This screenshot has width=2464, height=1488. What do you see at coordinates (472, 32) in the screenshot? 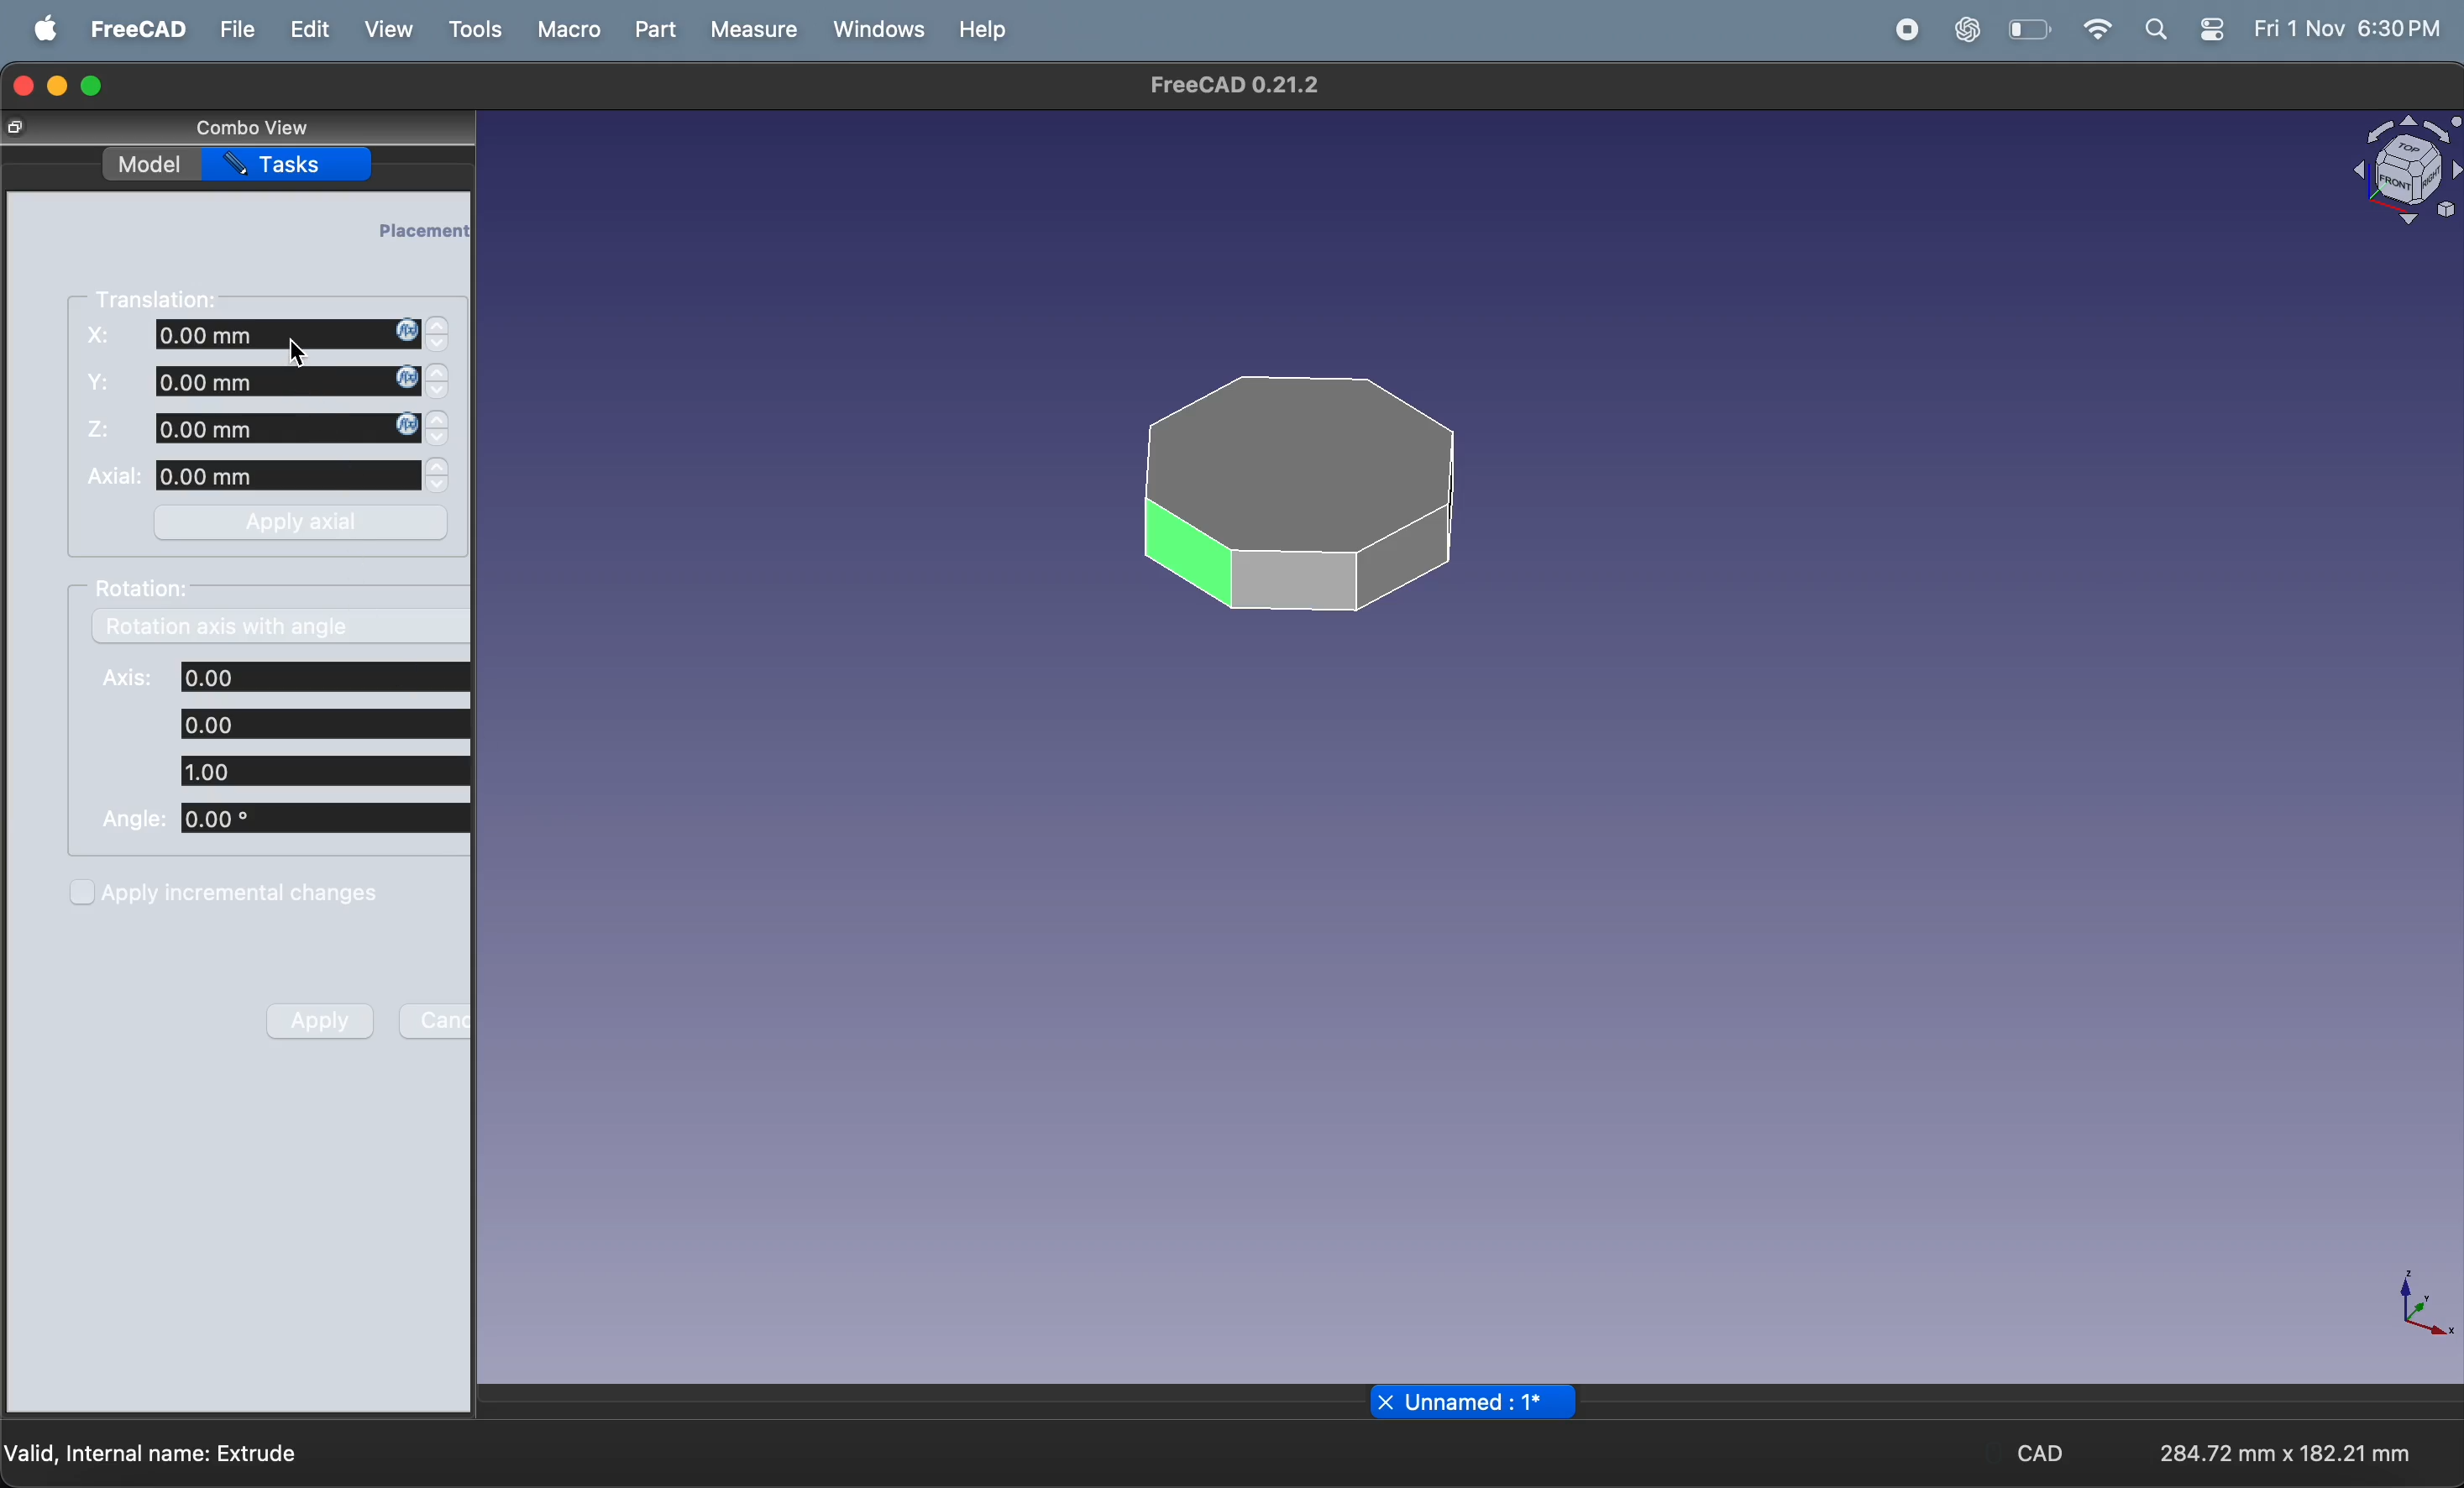
I see `tools` at bounding box center [472, 32].